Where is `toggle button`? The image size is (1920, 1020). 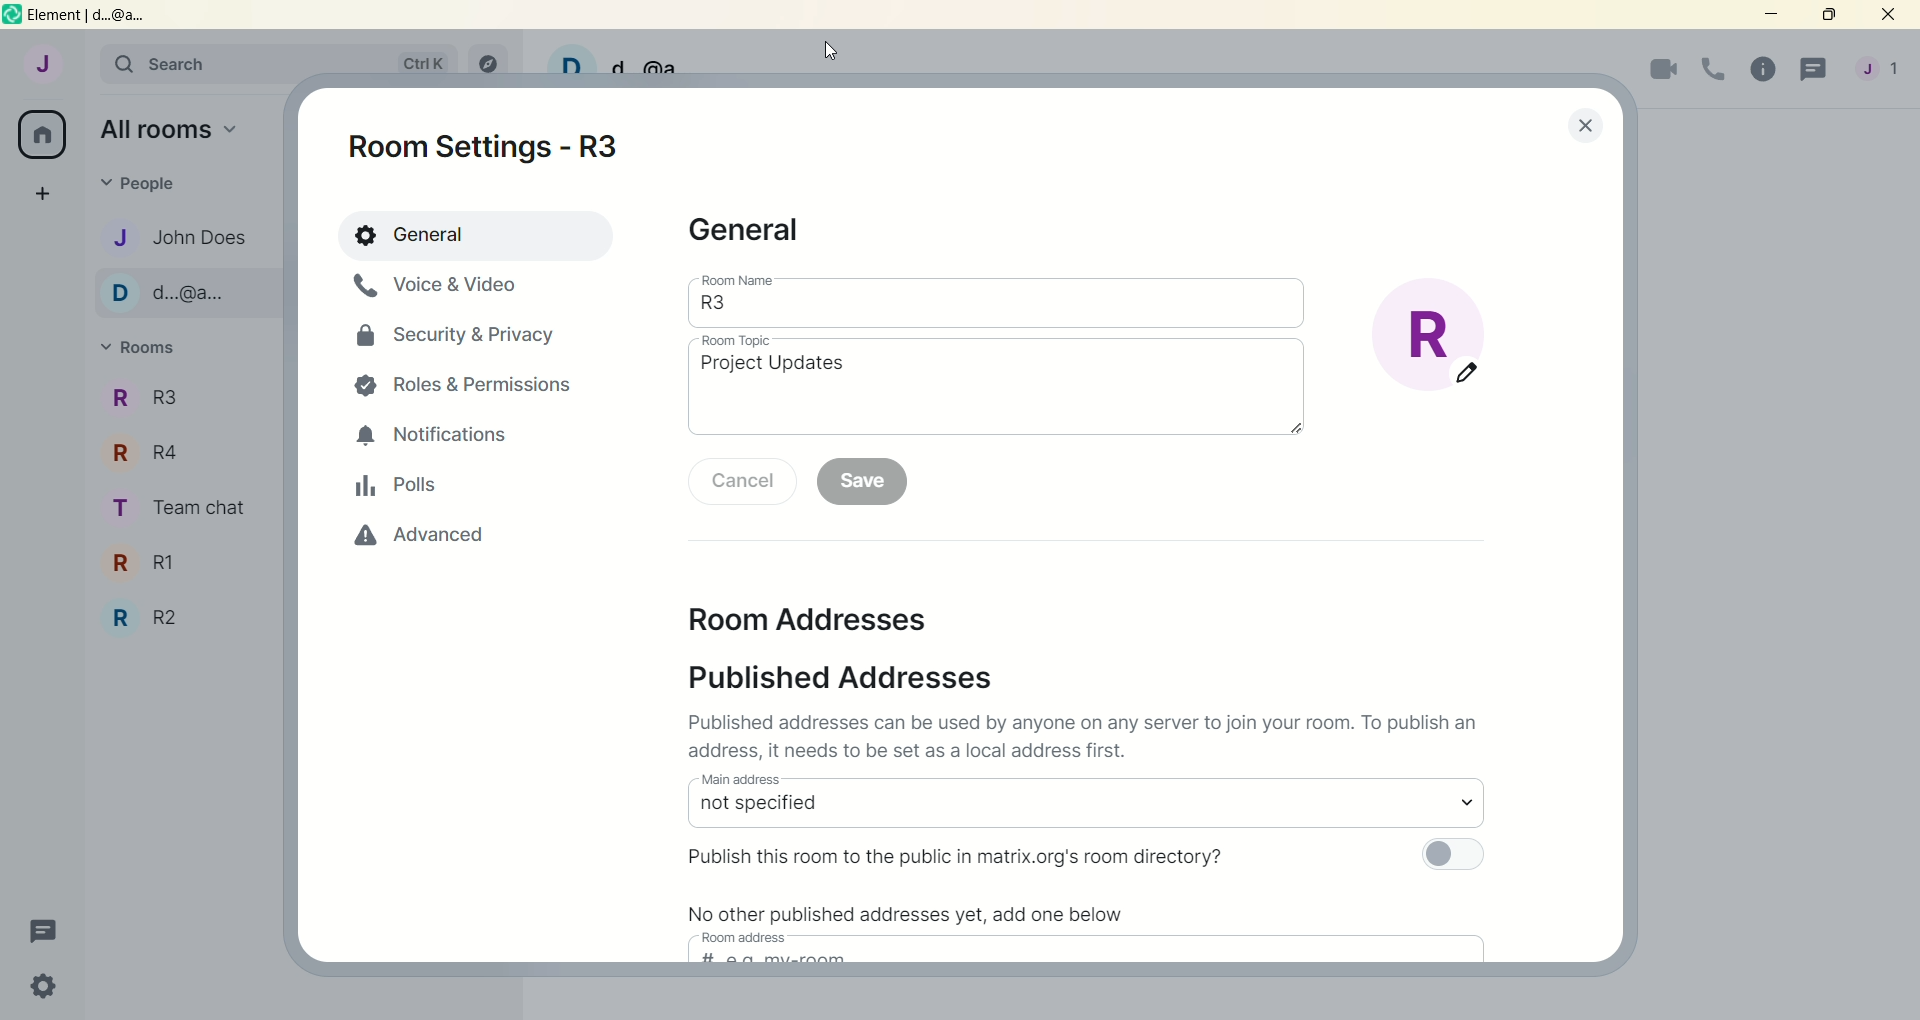
toggle button is located at coordinates (1459, 857).